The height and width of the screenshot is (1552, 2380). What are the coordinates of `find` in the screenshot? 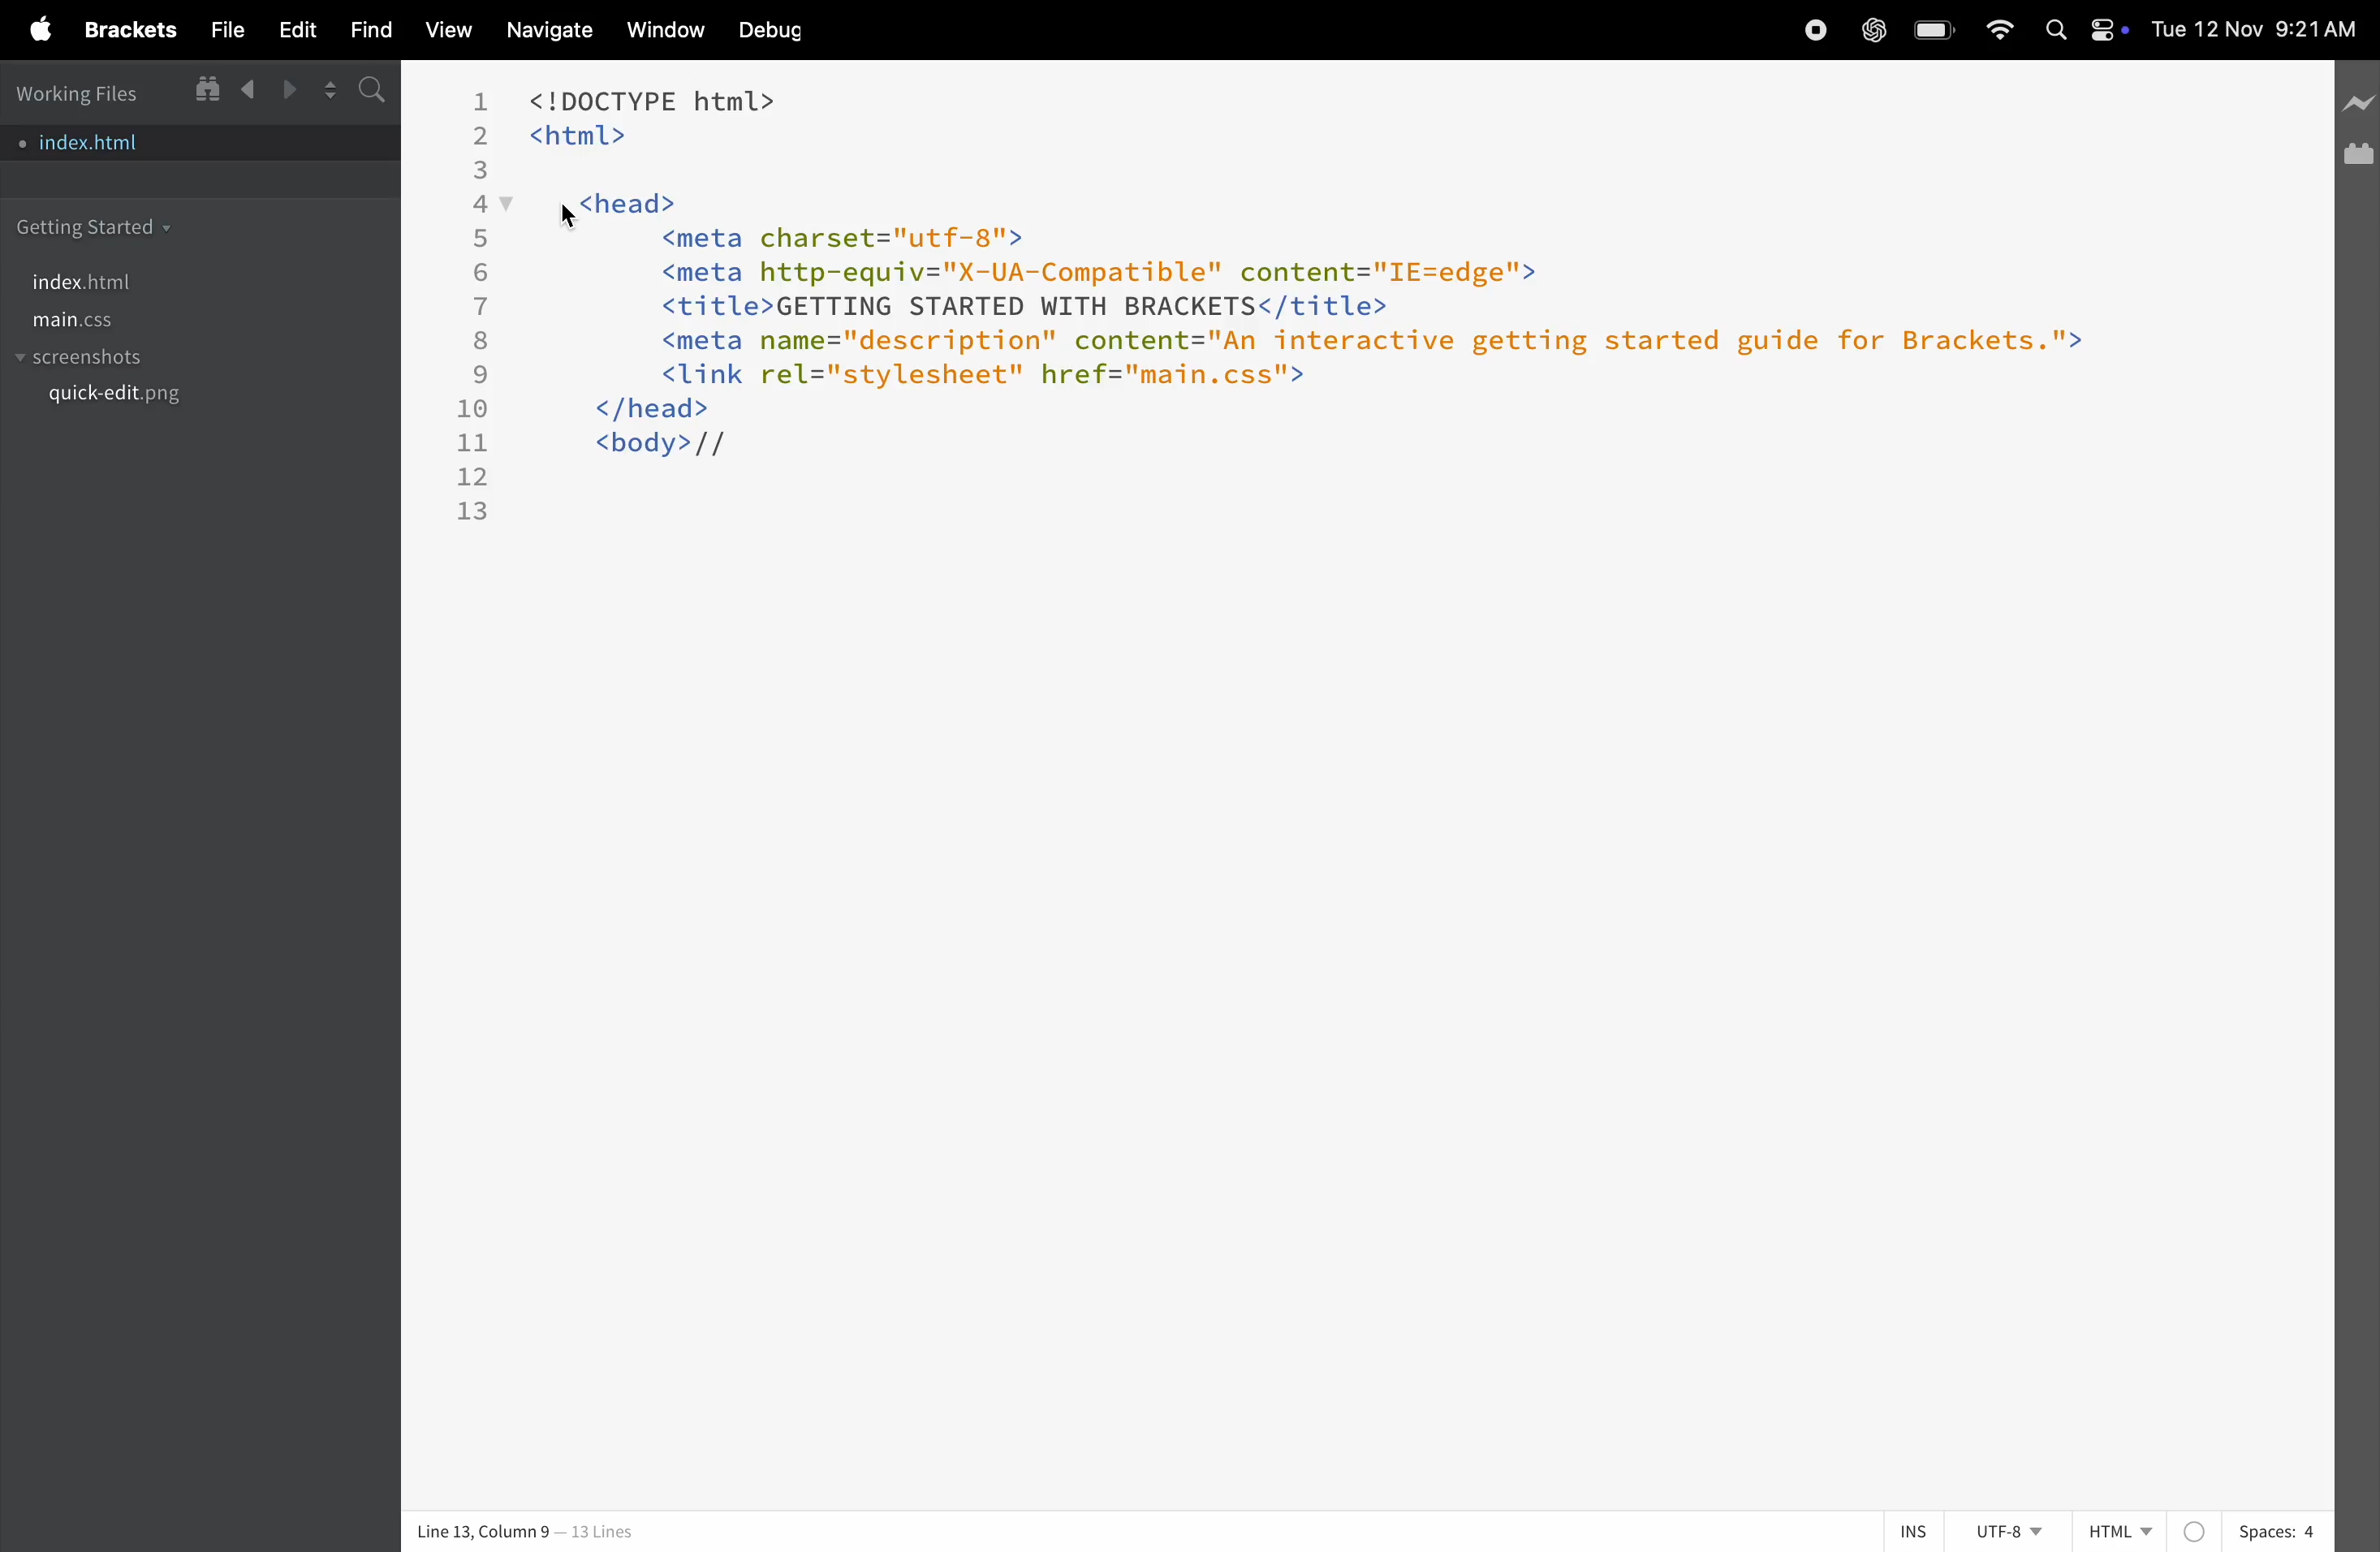 It's located at (363, 29).